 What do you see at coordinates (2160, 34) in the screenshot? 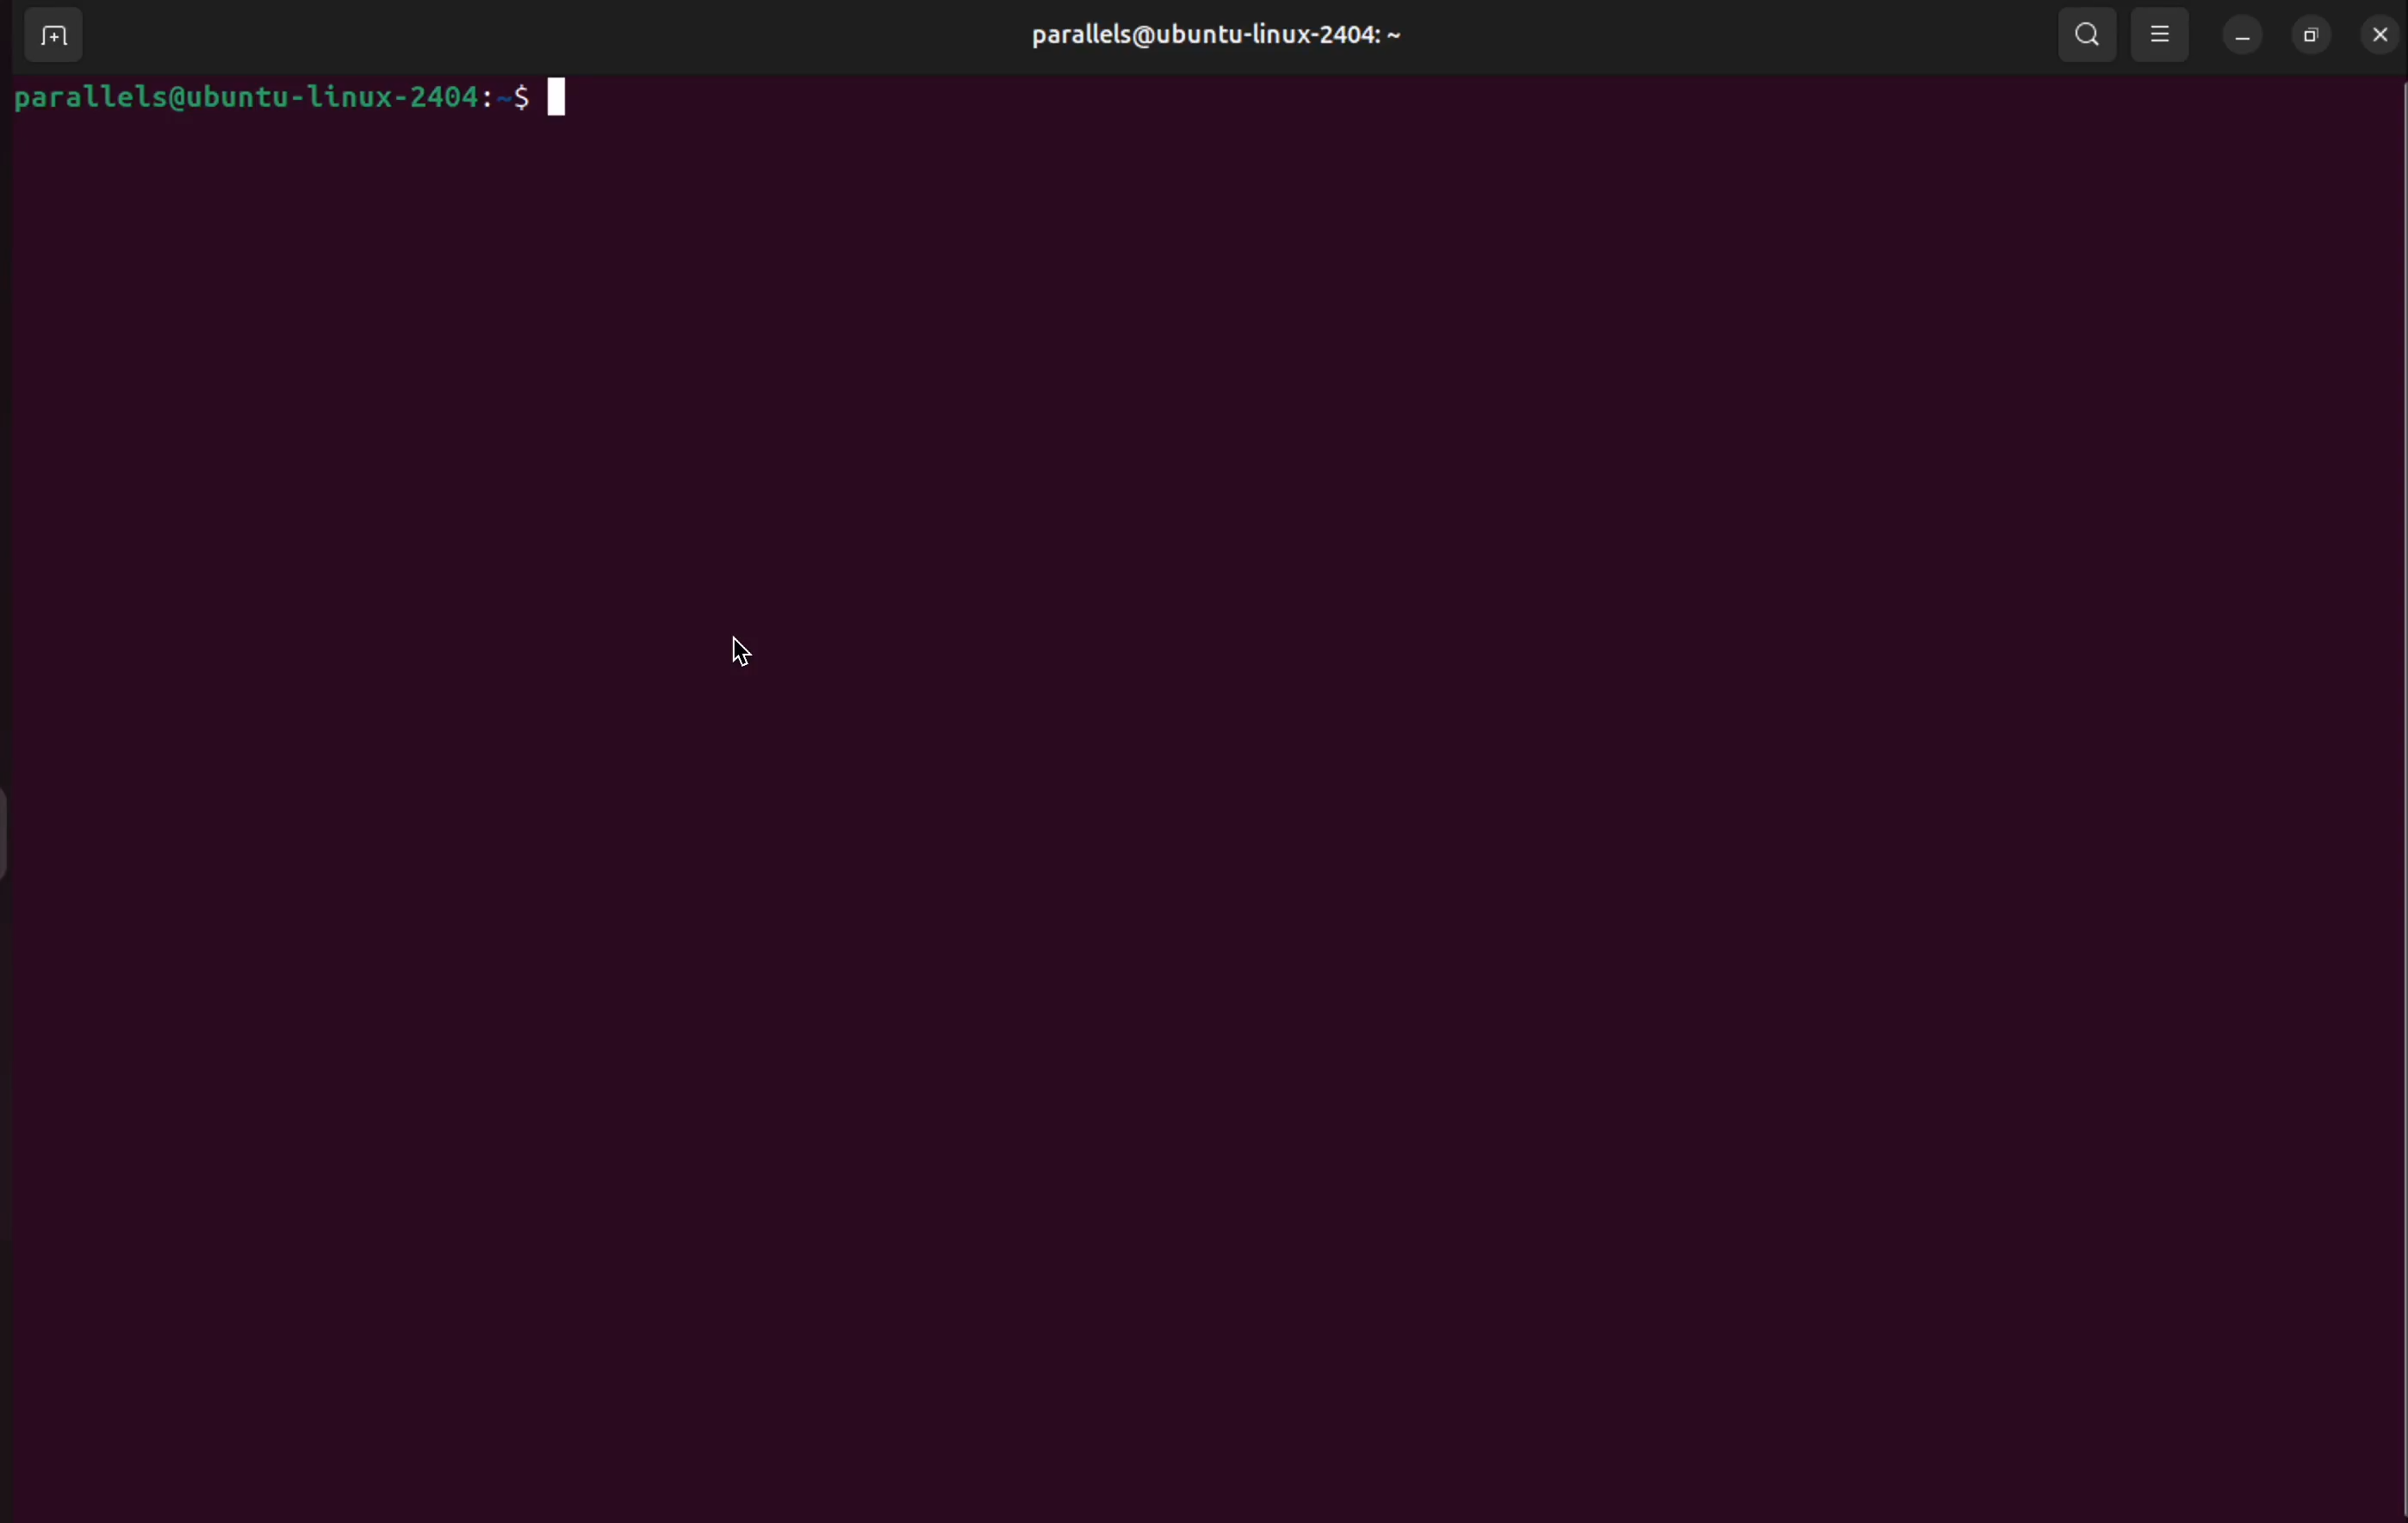
I see `view point` at bounding box center [2160, 34].